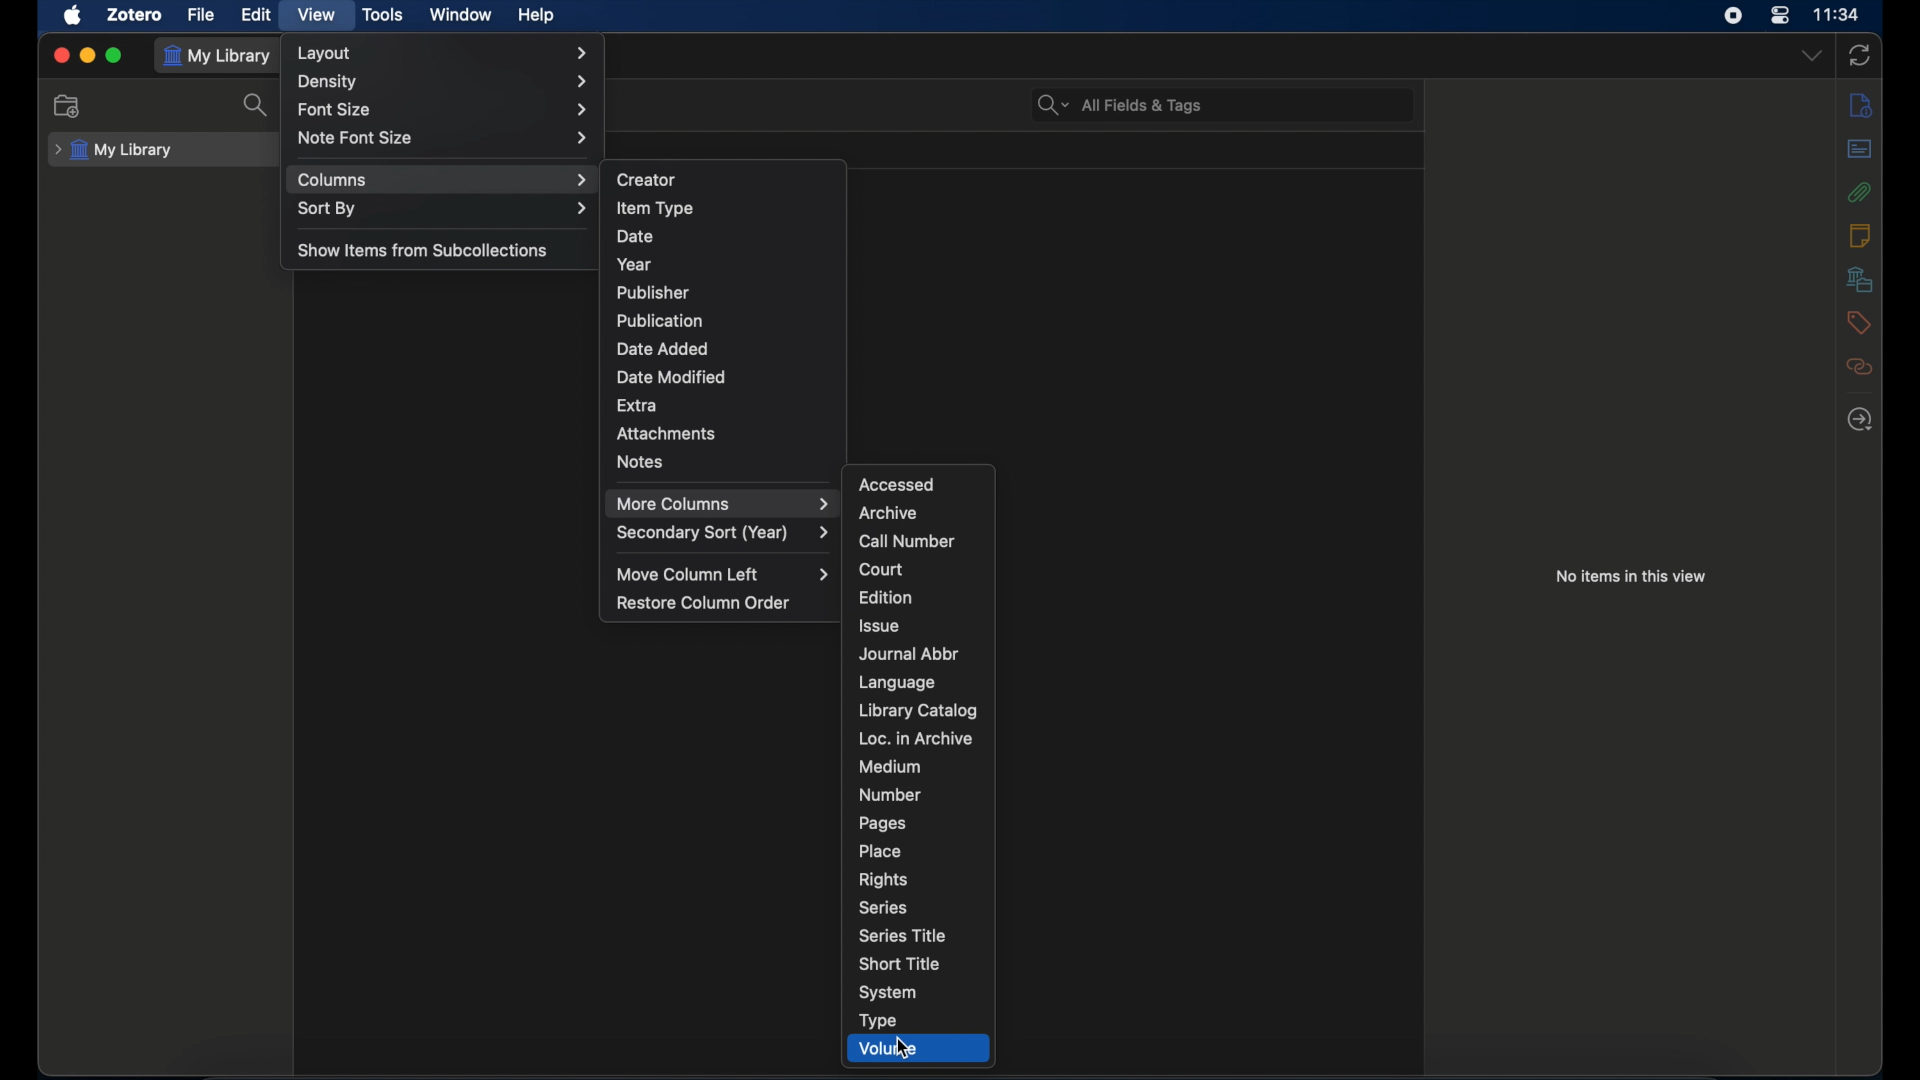 The image size is (1920, 1080). I want to click on date added, so click(664, 349).